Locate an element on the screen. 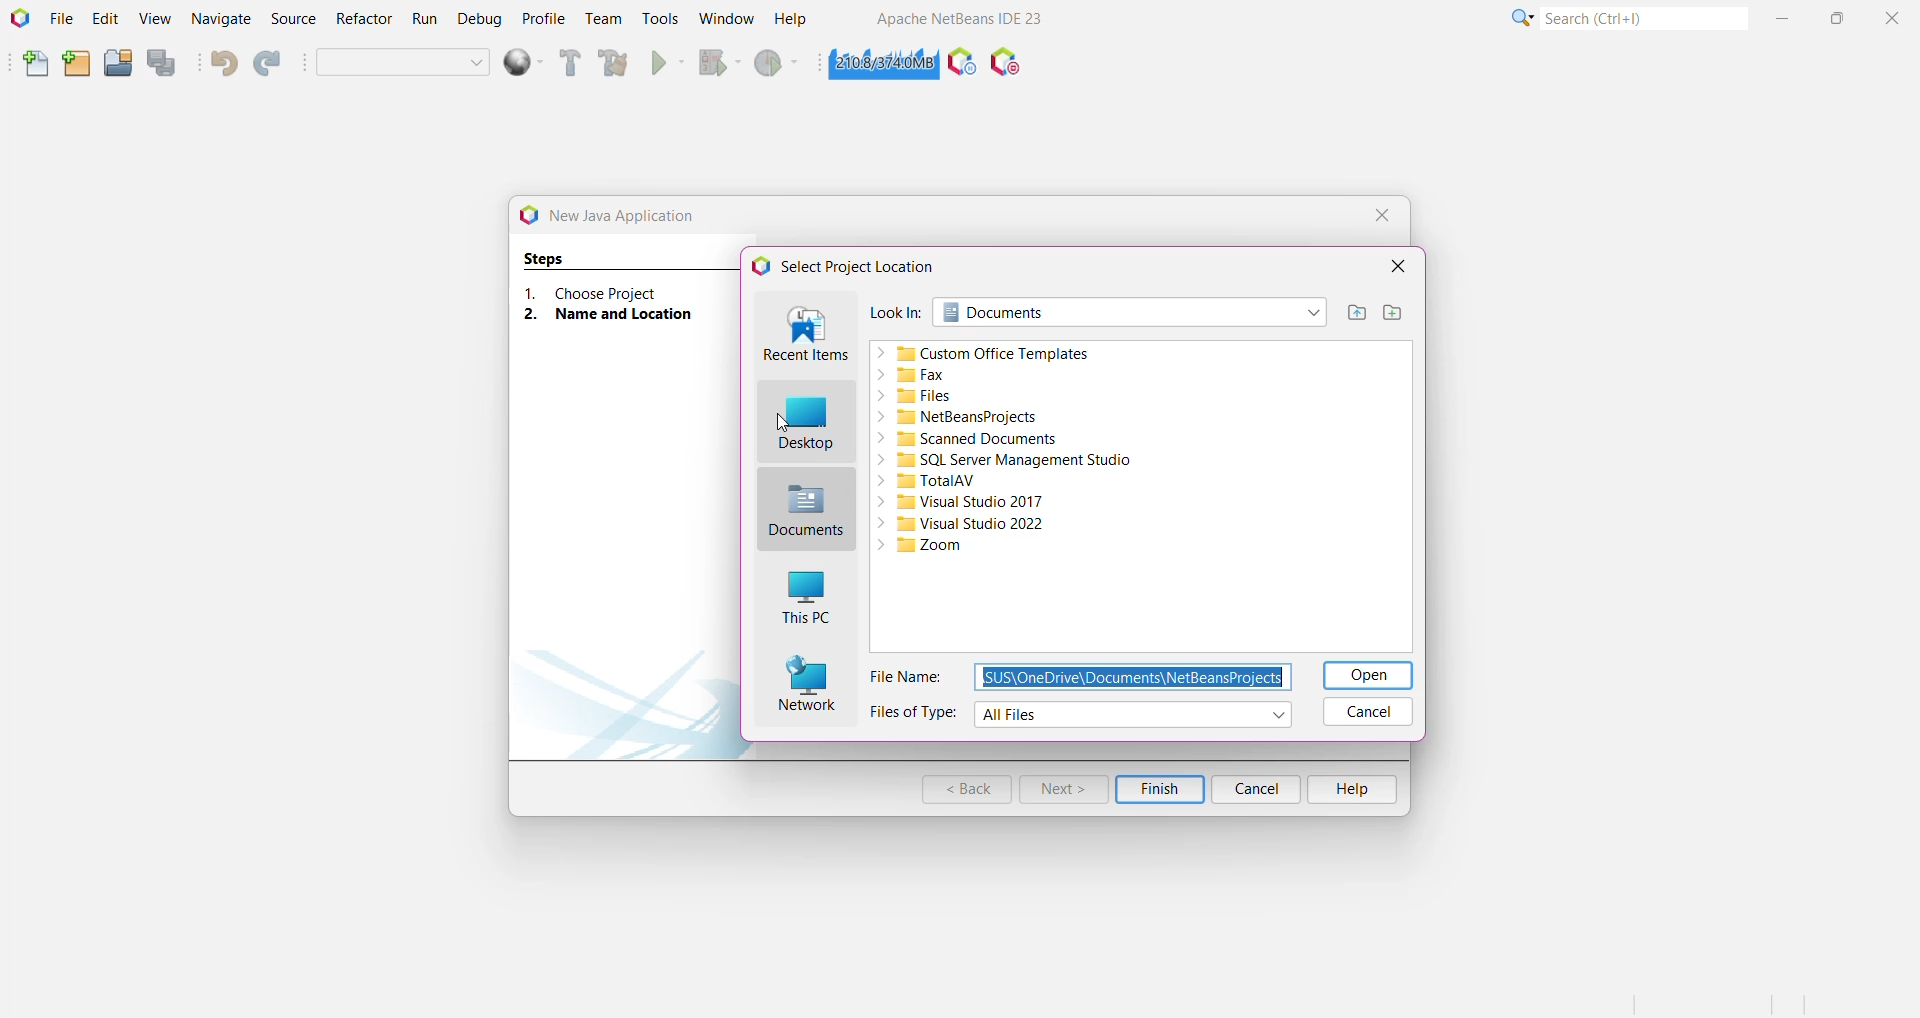 This screenshot has width=1920, height=1018. Help is located at coordinates (1353, 788).